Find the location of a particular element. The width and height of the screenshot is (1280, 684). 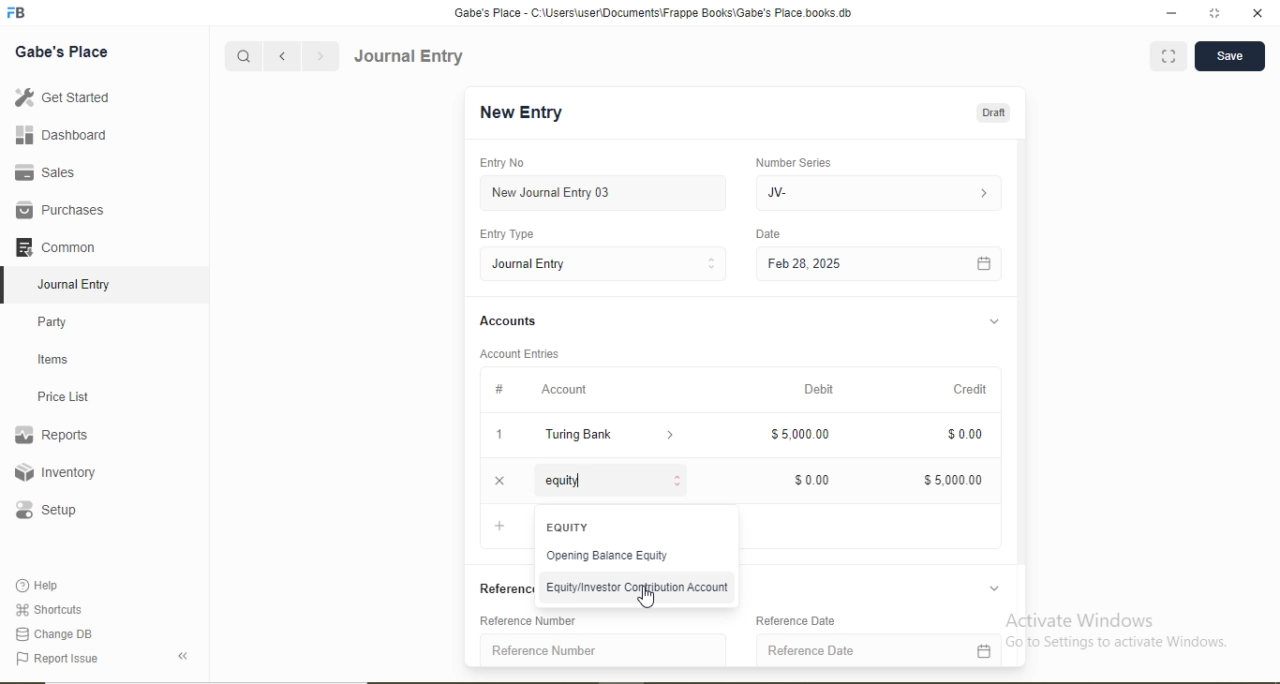

New Entry is located at coordinates (520, 113).